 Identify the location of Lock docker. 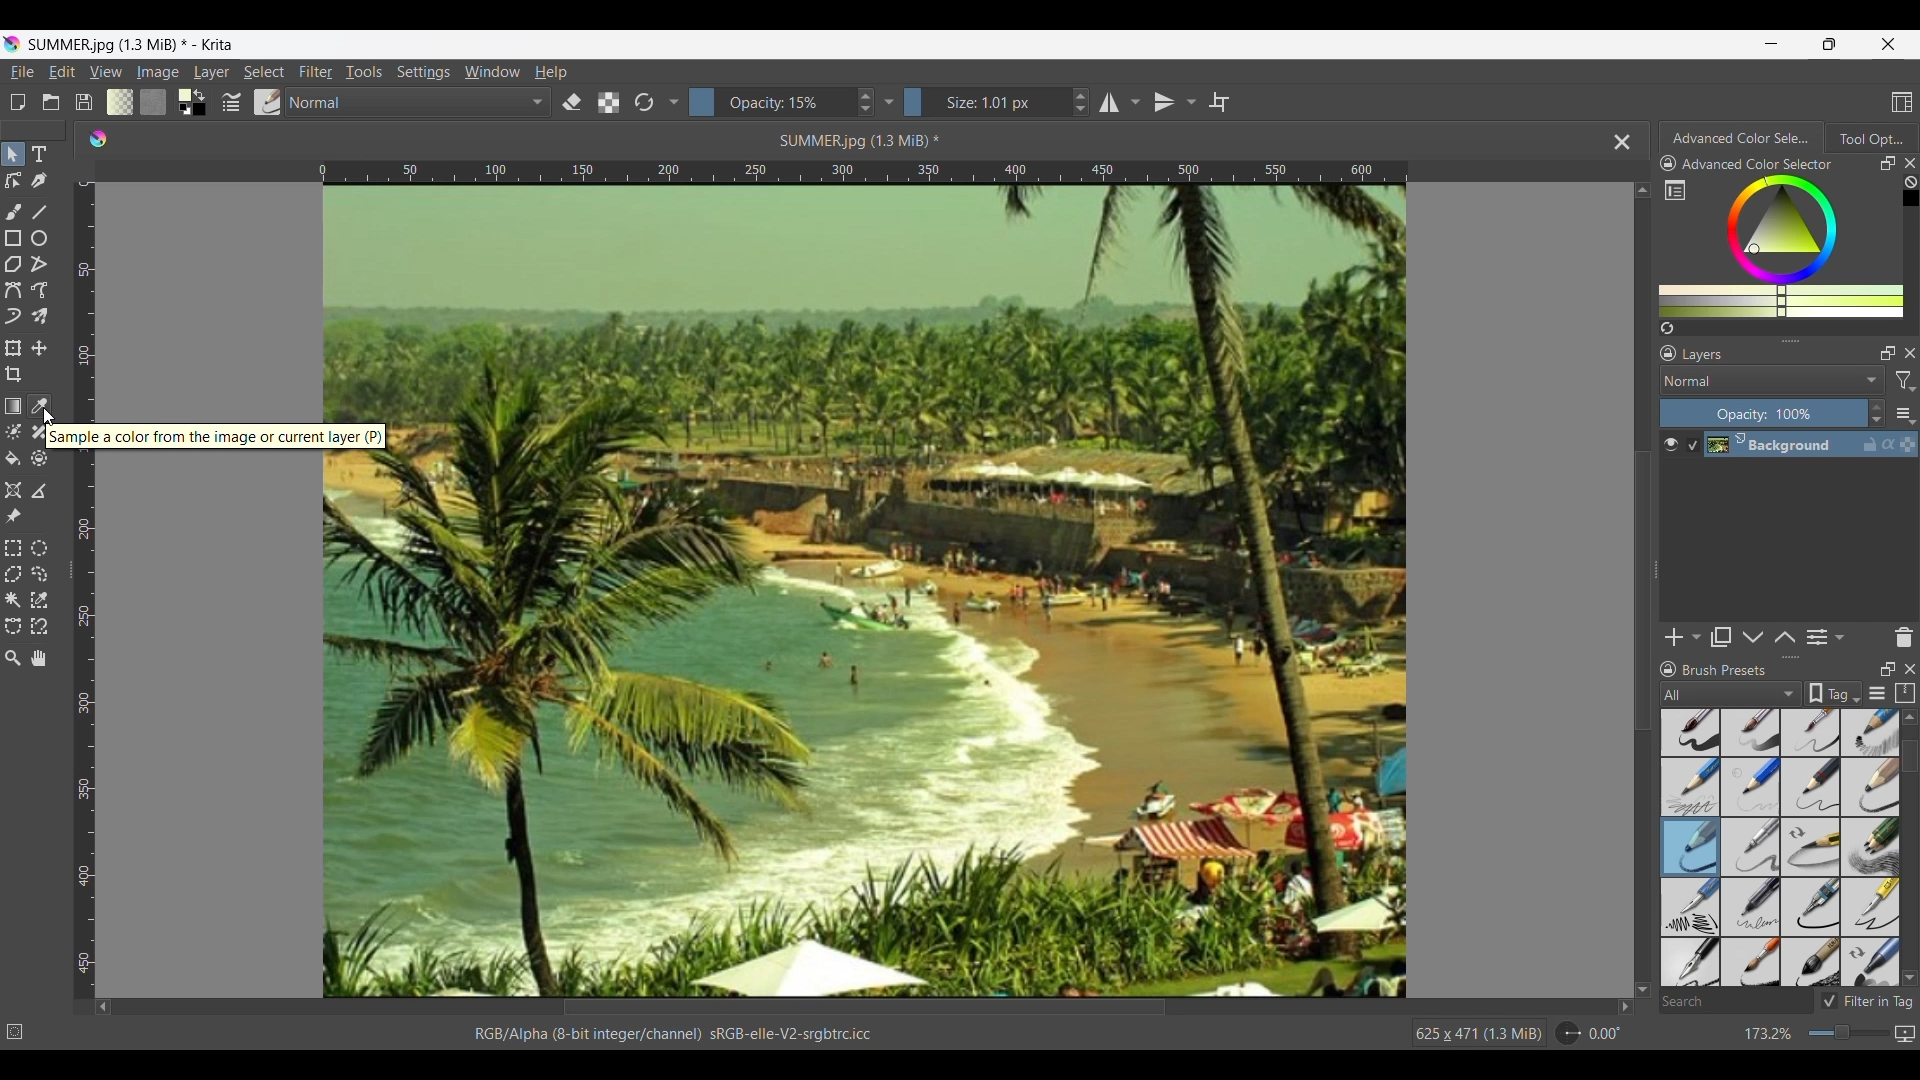
(1667, 354).